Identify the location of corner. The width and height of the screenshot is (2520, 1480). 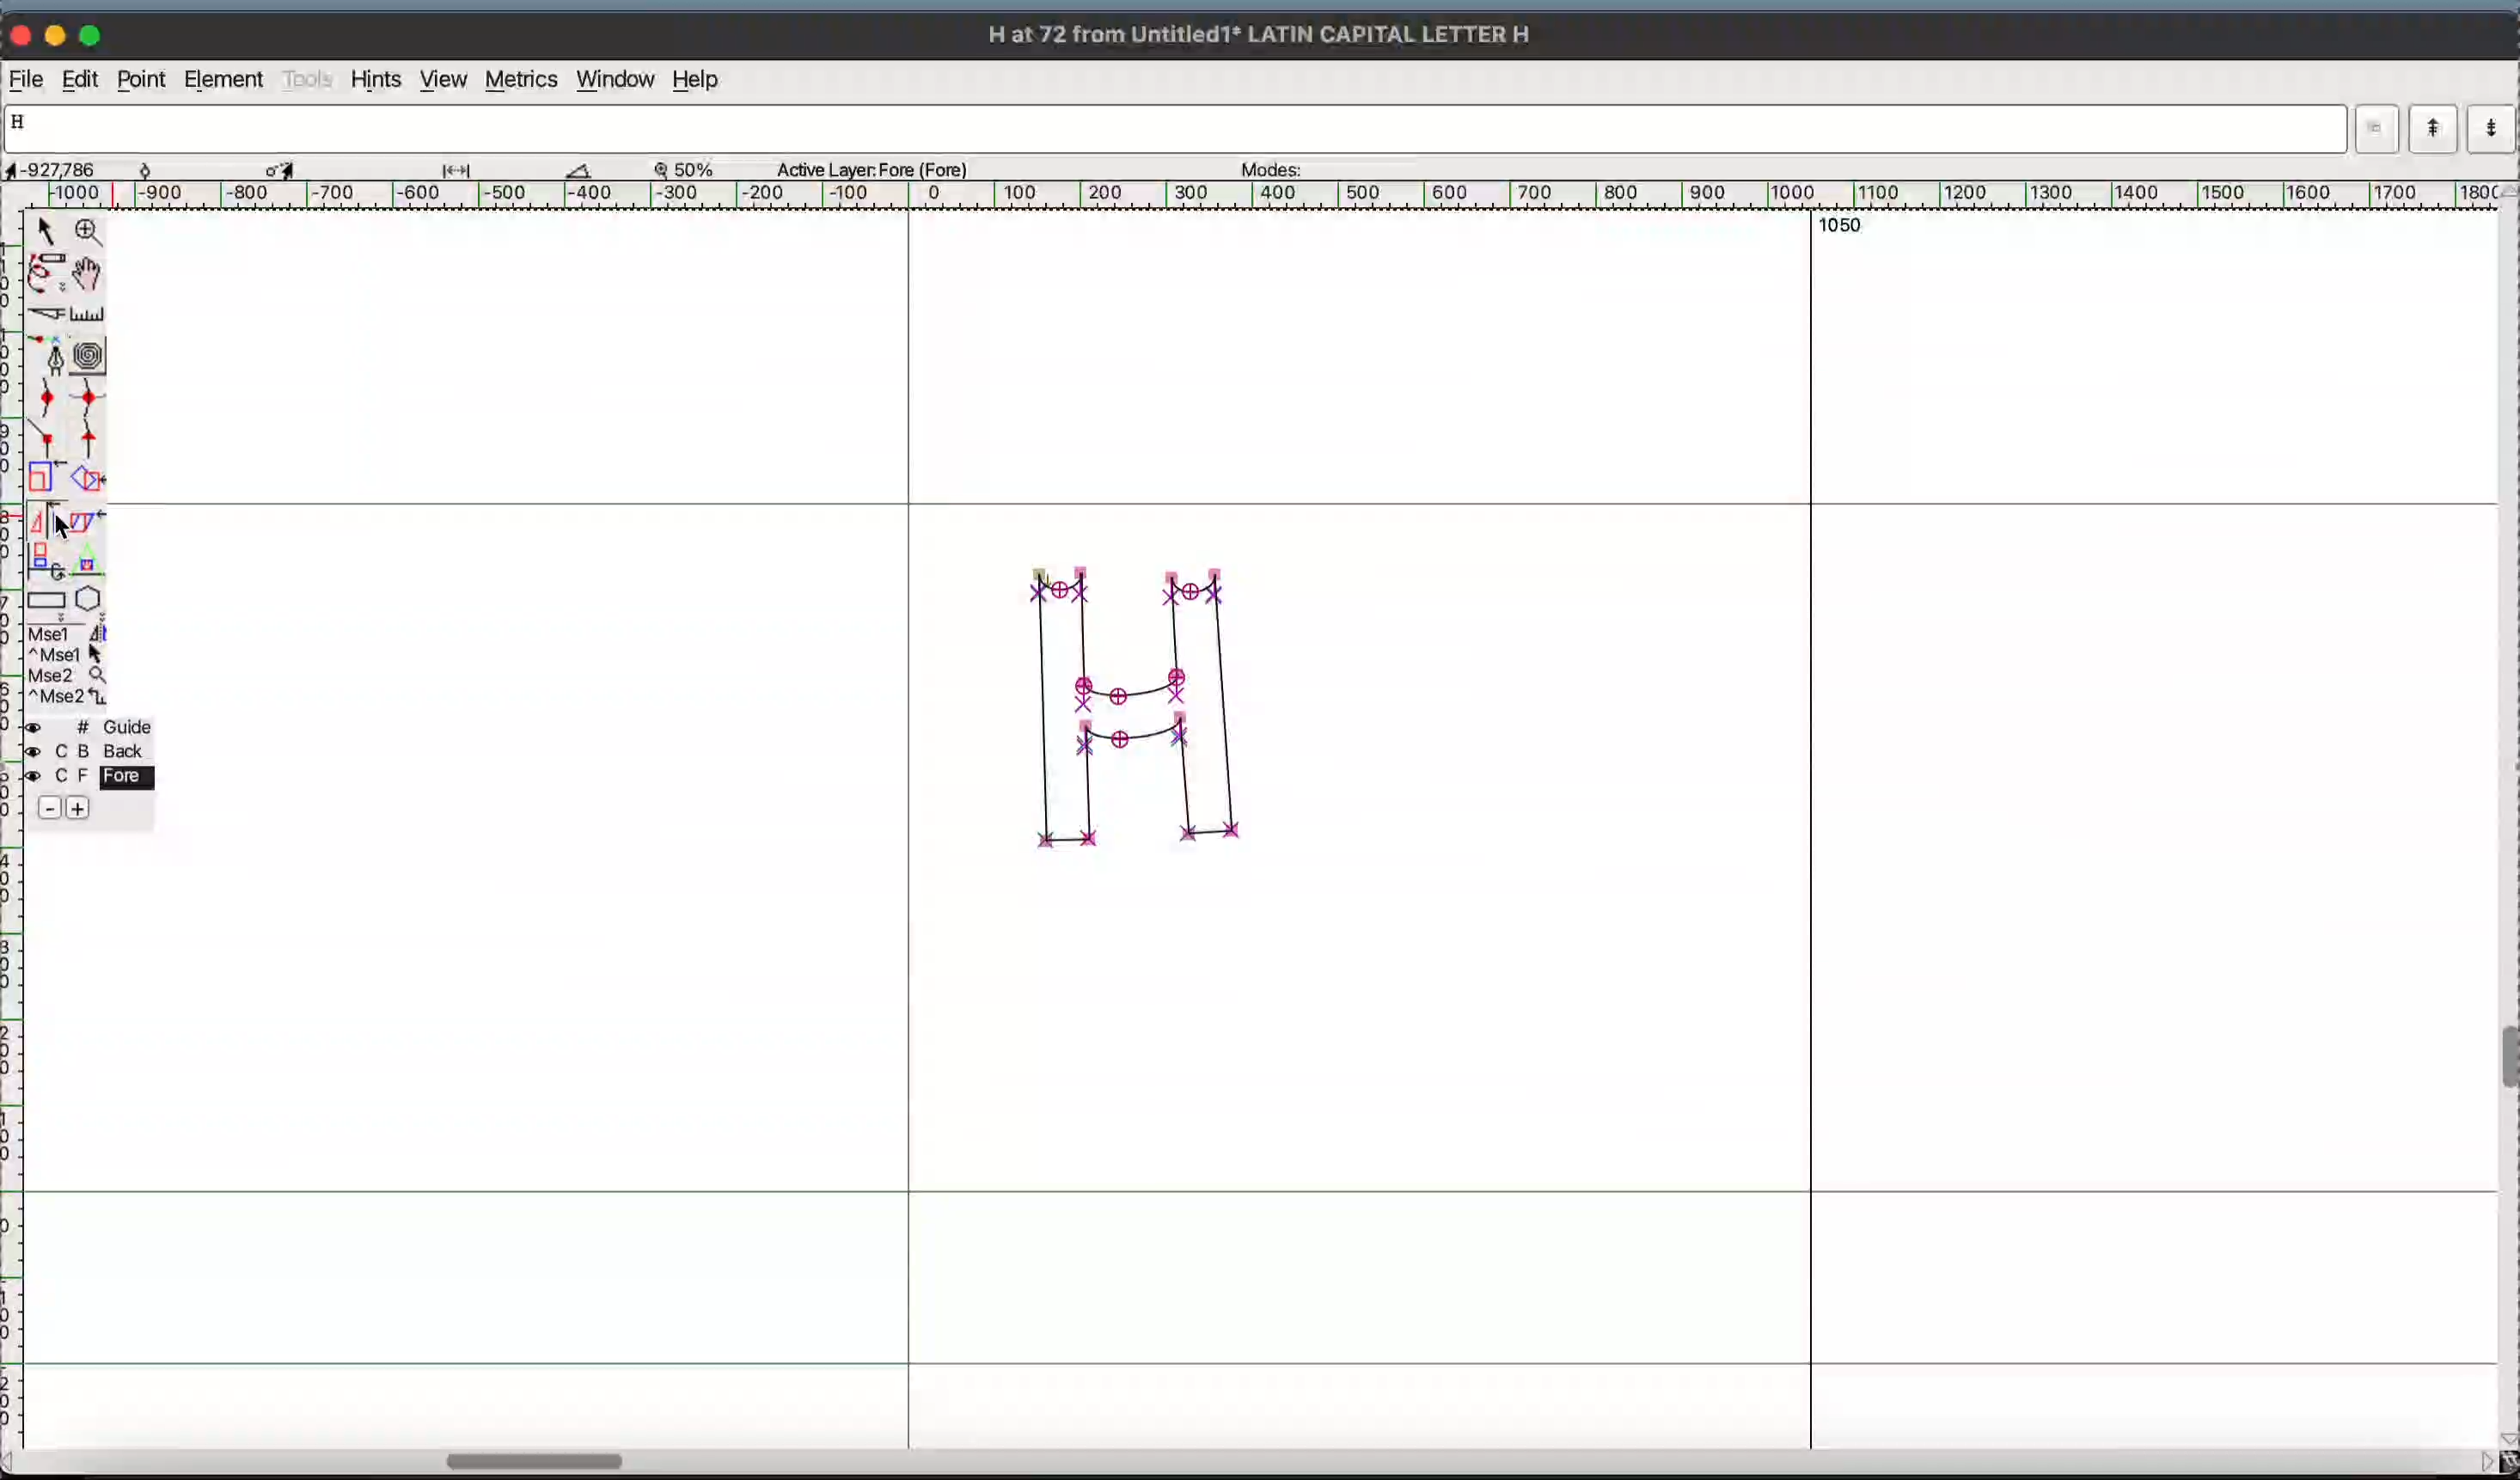
(49, 442).